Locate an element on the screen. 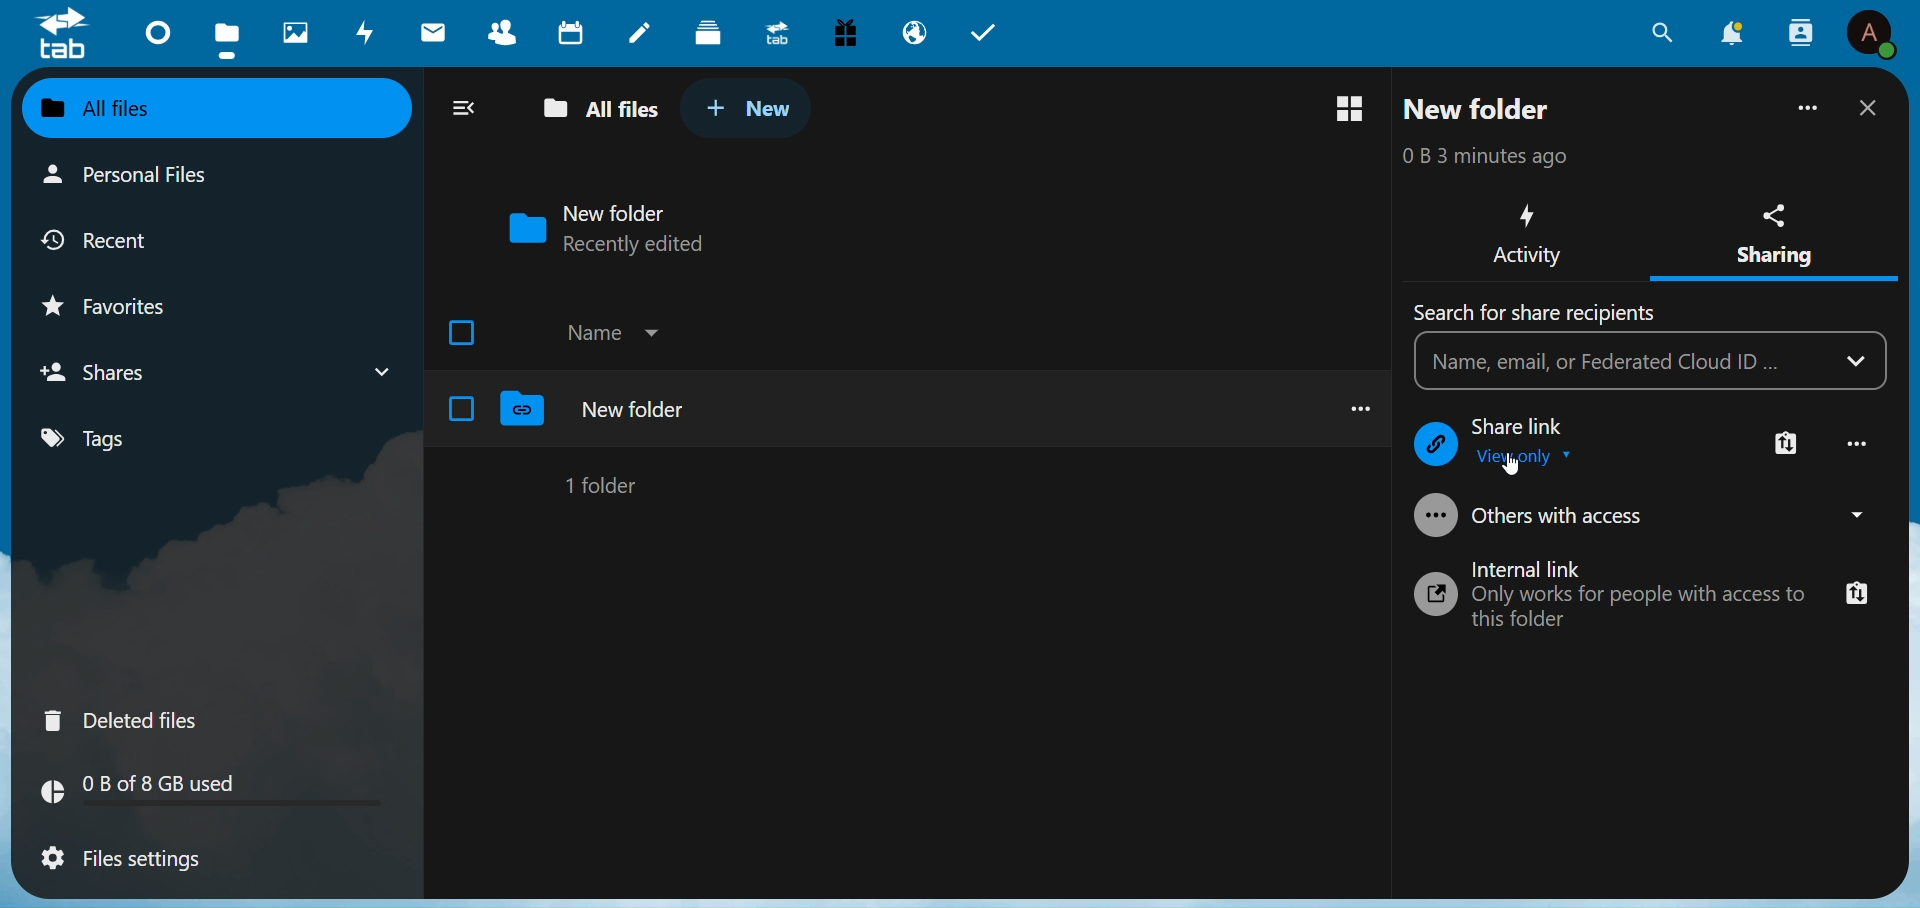 The width and height of the screenshot is (1920, 908). All Files is located at coordinates (594, 110).